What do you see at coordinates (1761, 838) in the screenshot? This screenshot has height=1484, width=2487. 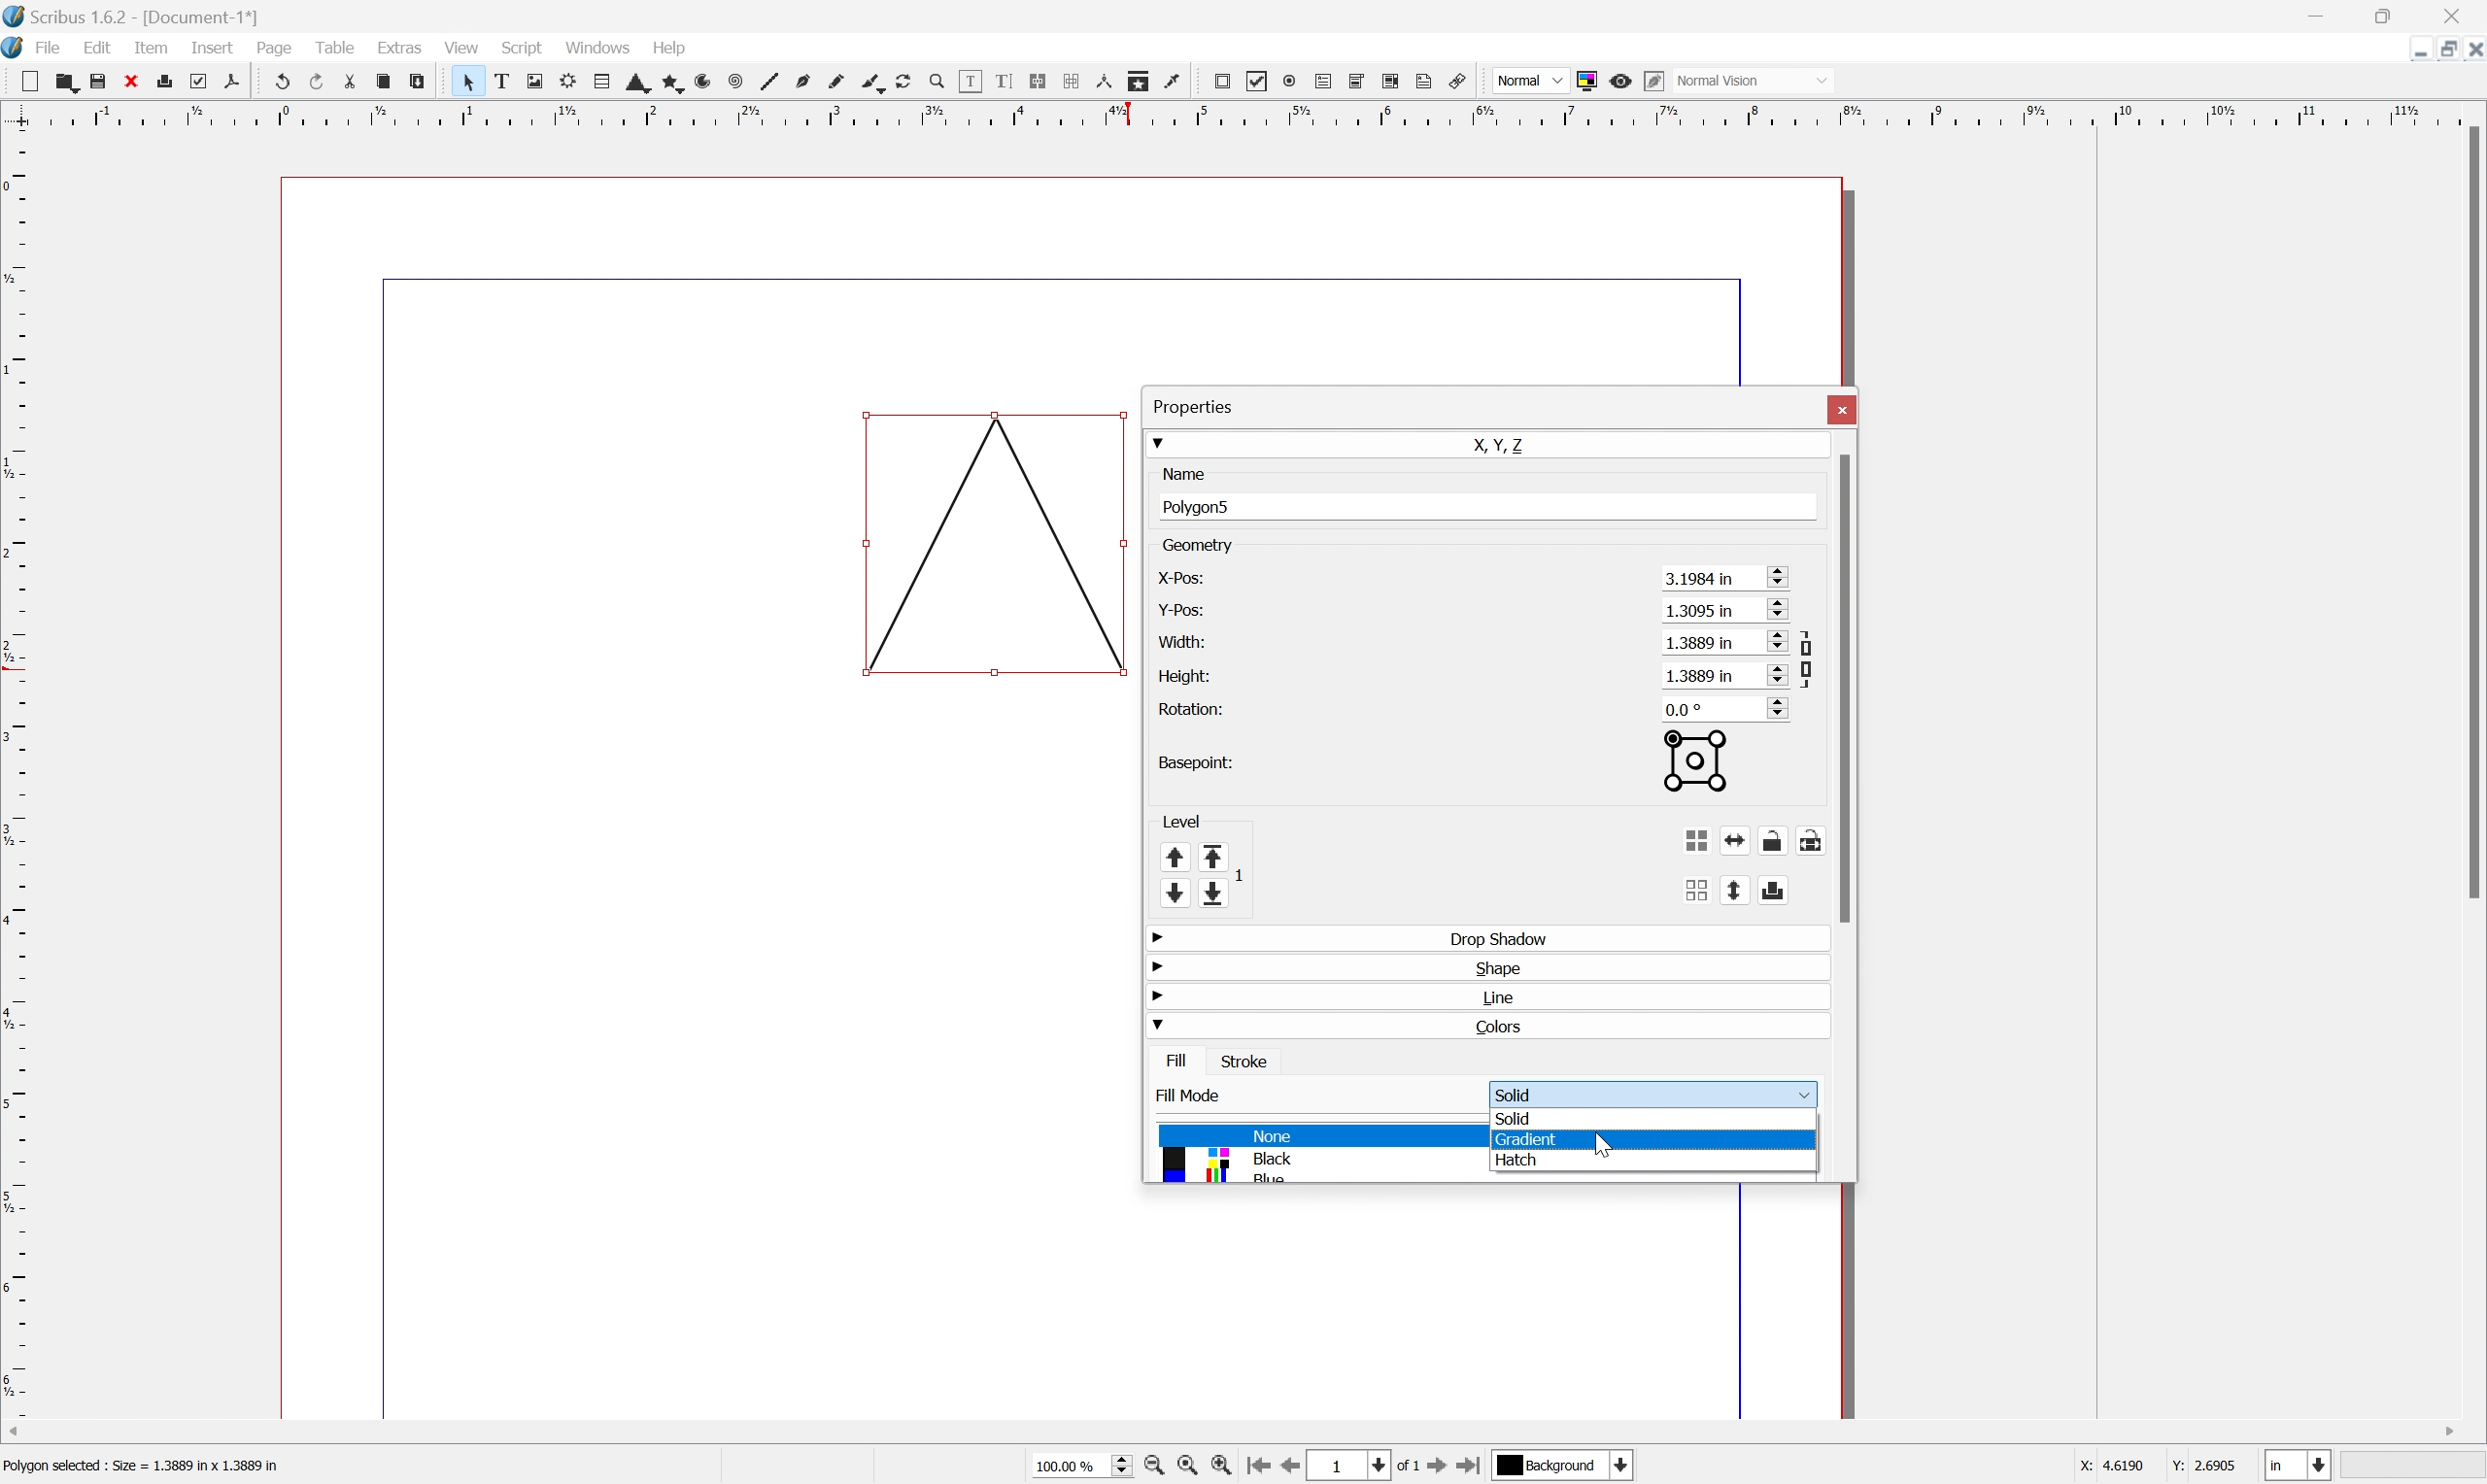 I see `Flip horizontally` at bounding box center [1761, 838].